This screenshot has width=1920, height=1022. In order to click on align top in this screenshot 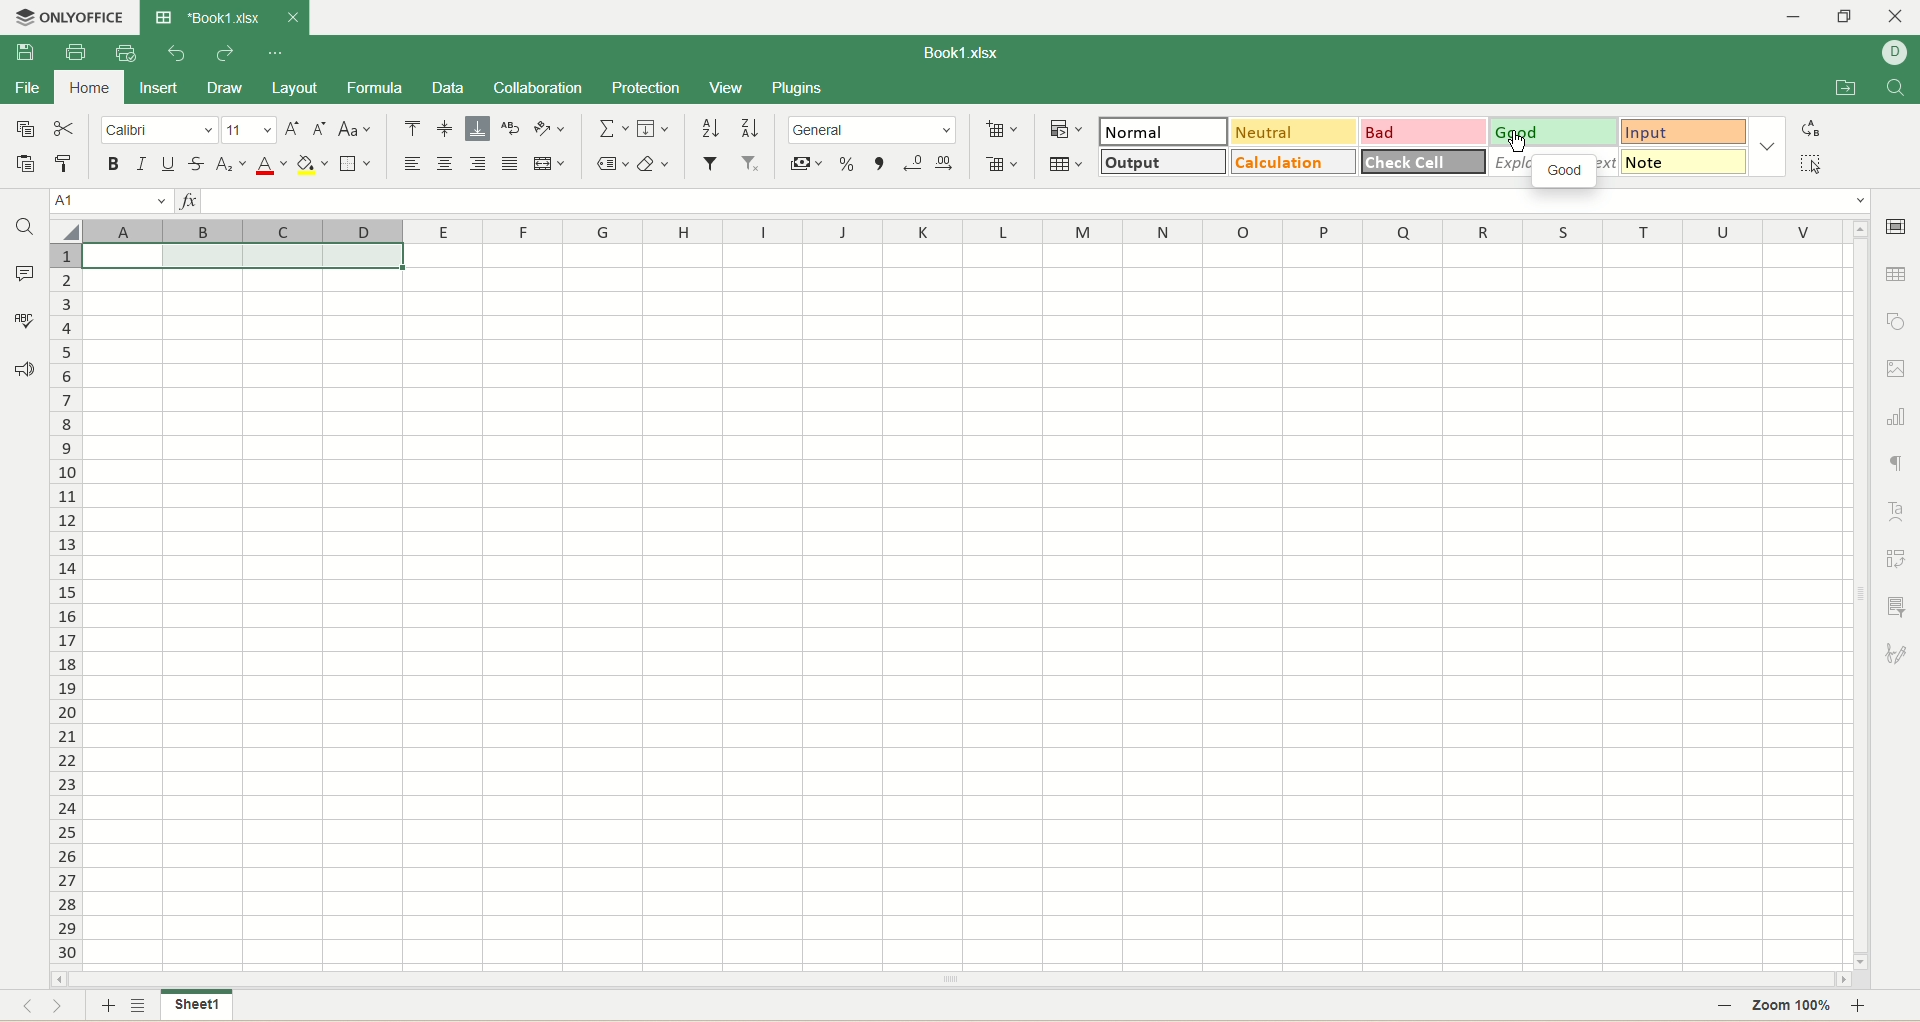, I will do `click(412, 131)`.